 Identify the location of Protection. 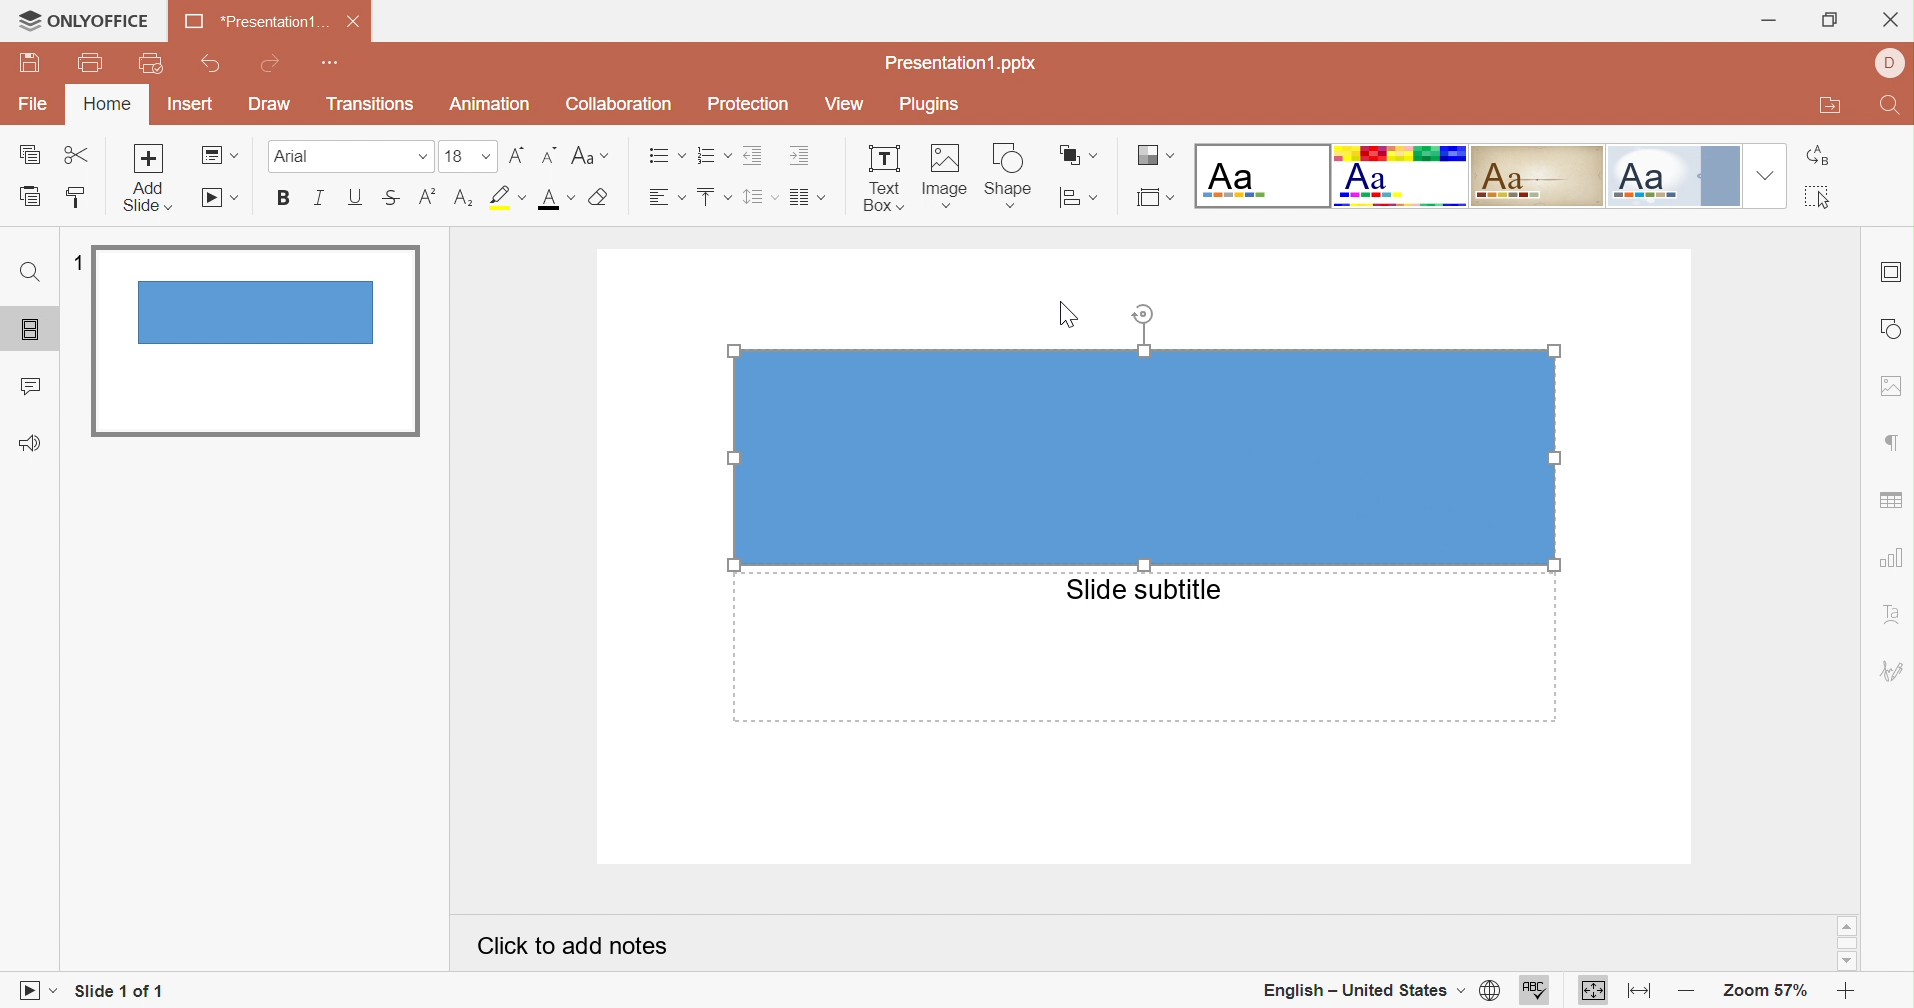
(749, 104).